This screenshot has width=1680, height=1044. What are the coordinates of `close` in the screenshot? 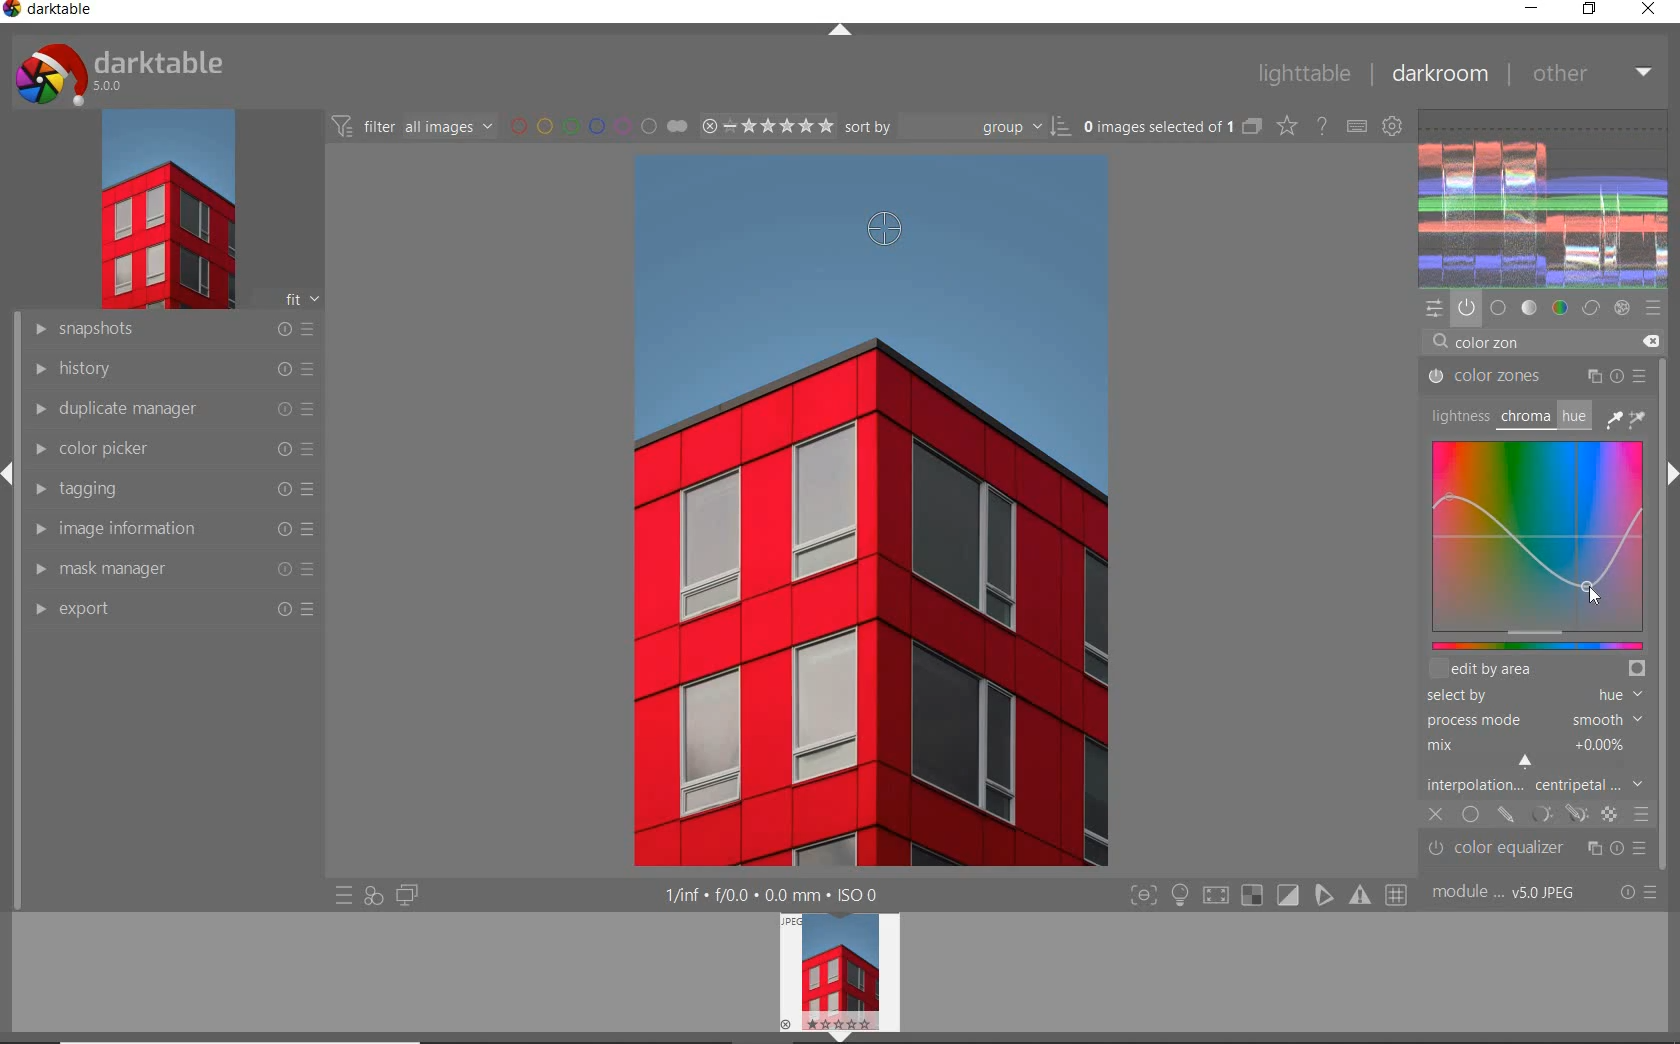 It's located at (1649, 10).